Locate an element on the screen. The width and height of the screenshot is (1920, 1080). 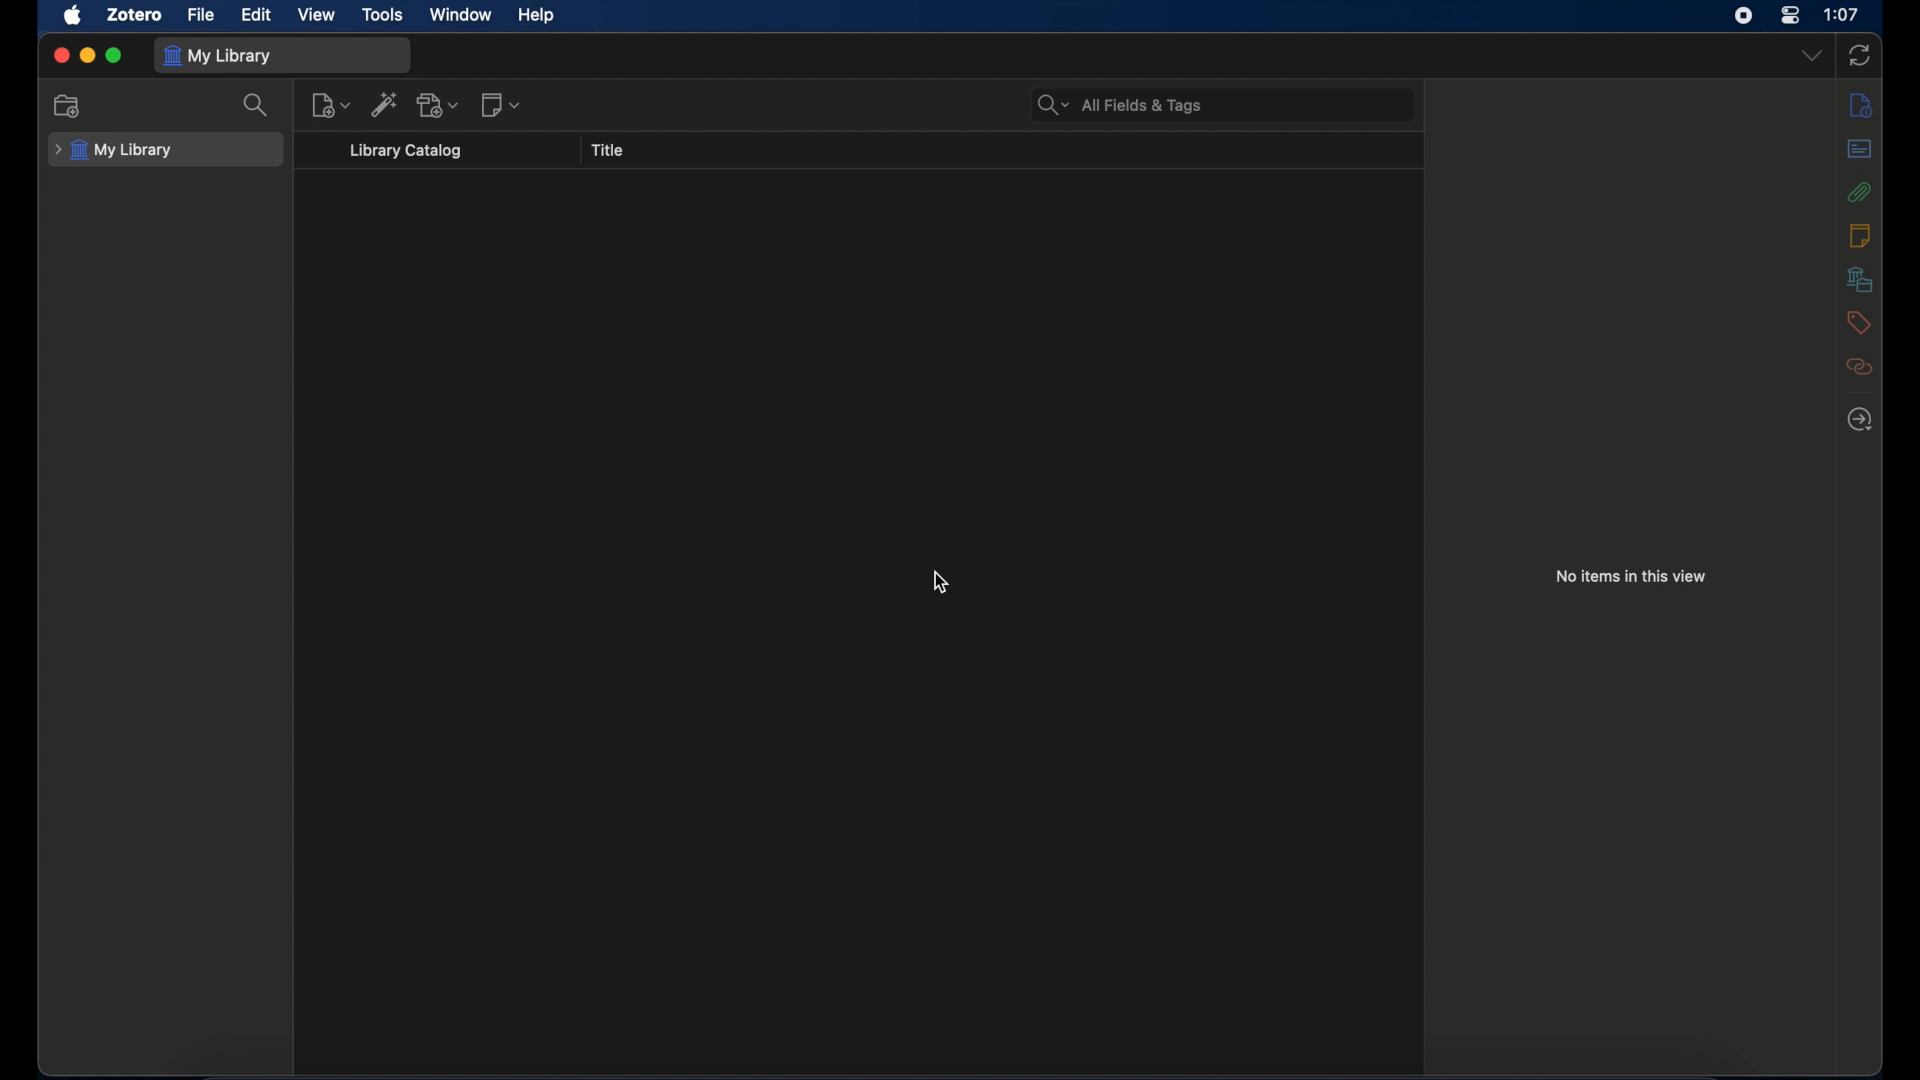
minimize is located at coordinates (86, 55).